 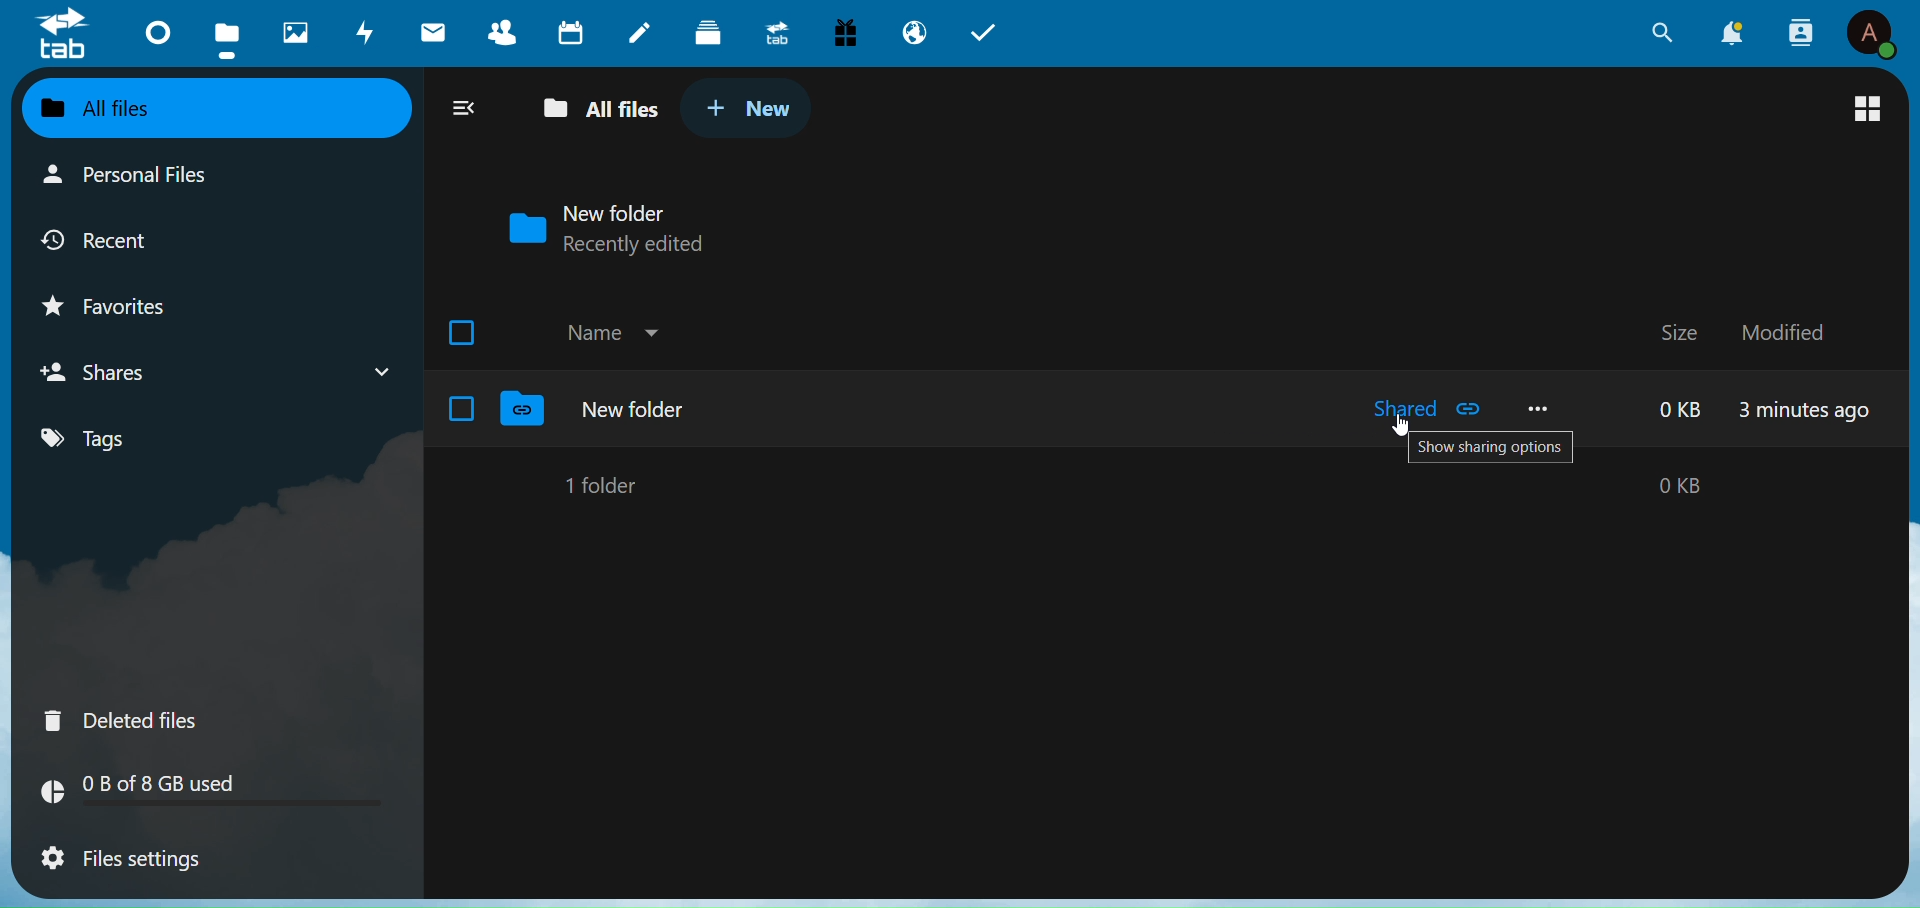 What do you see at coordinates (652, 245) in the screenshot?
I see `Recently Added` at bounding box center [652, 245].